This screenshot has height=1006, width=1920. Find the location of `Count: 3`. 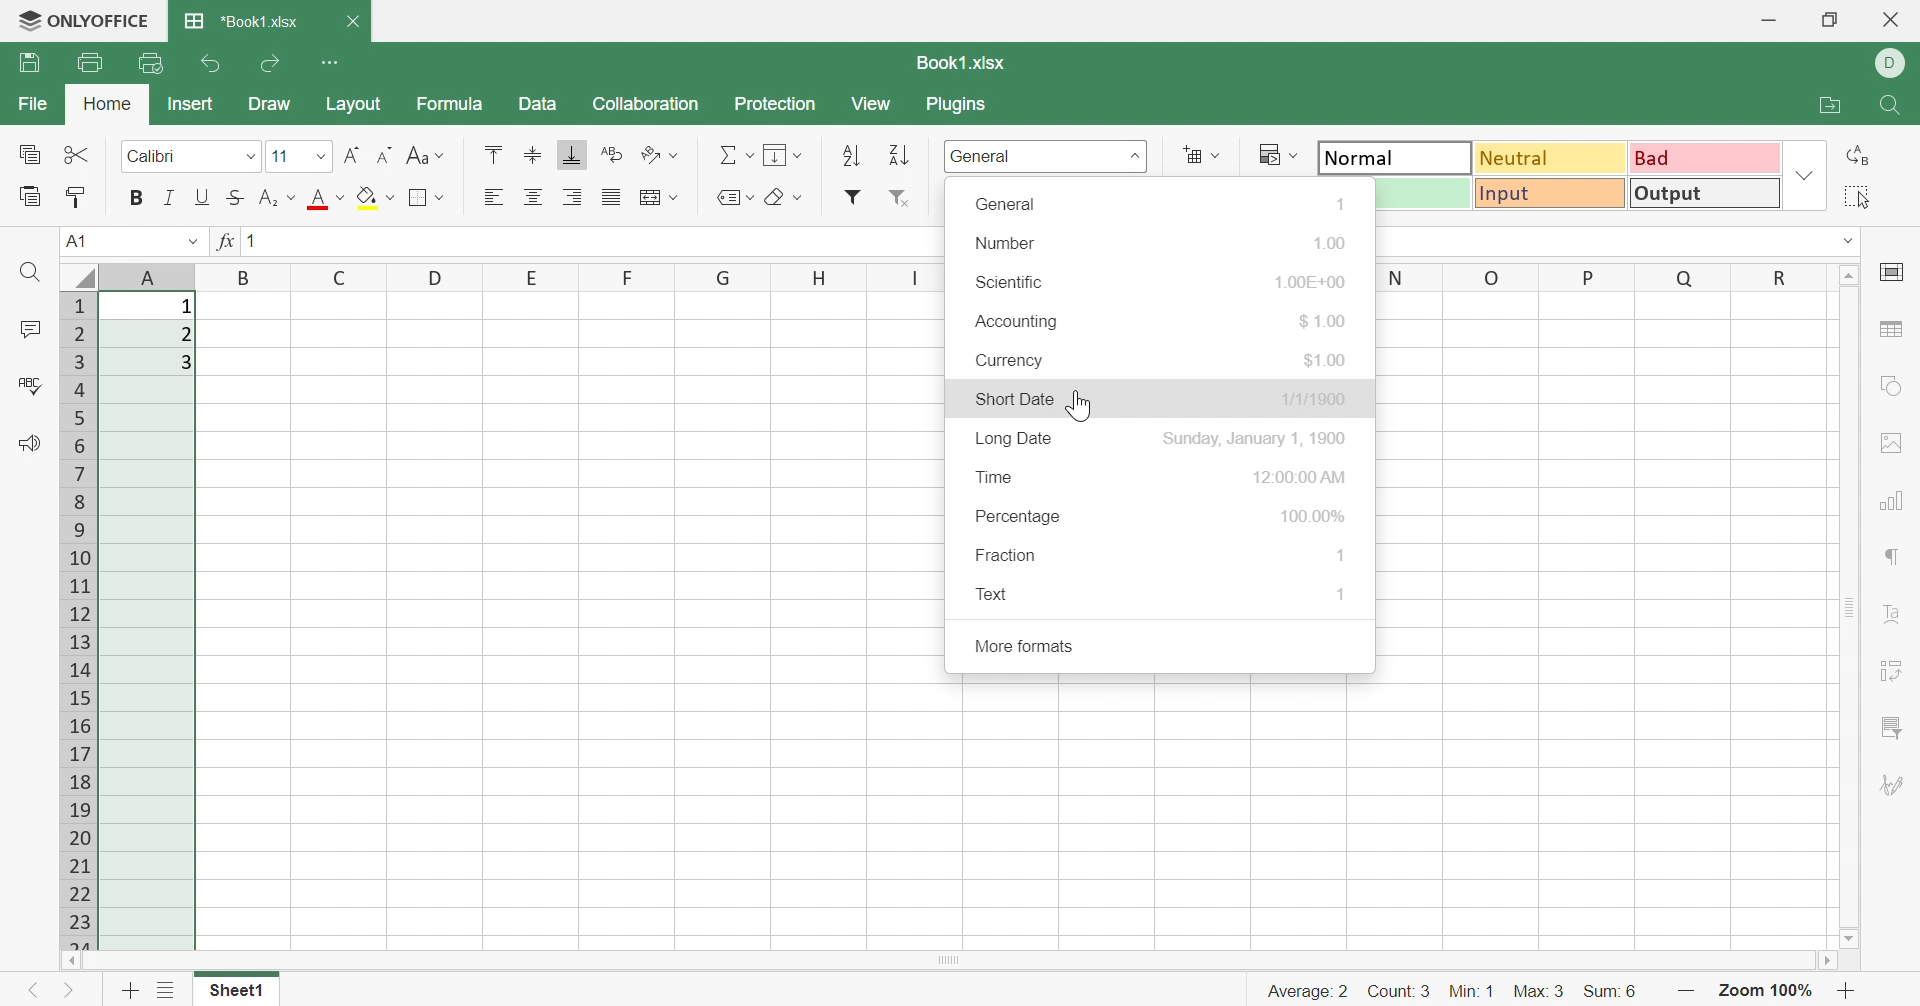

Count: 3 is located at coordinates (1399, 992).